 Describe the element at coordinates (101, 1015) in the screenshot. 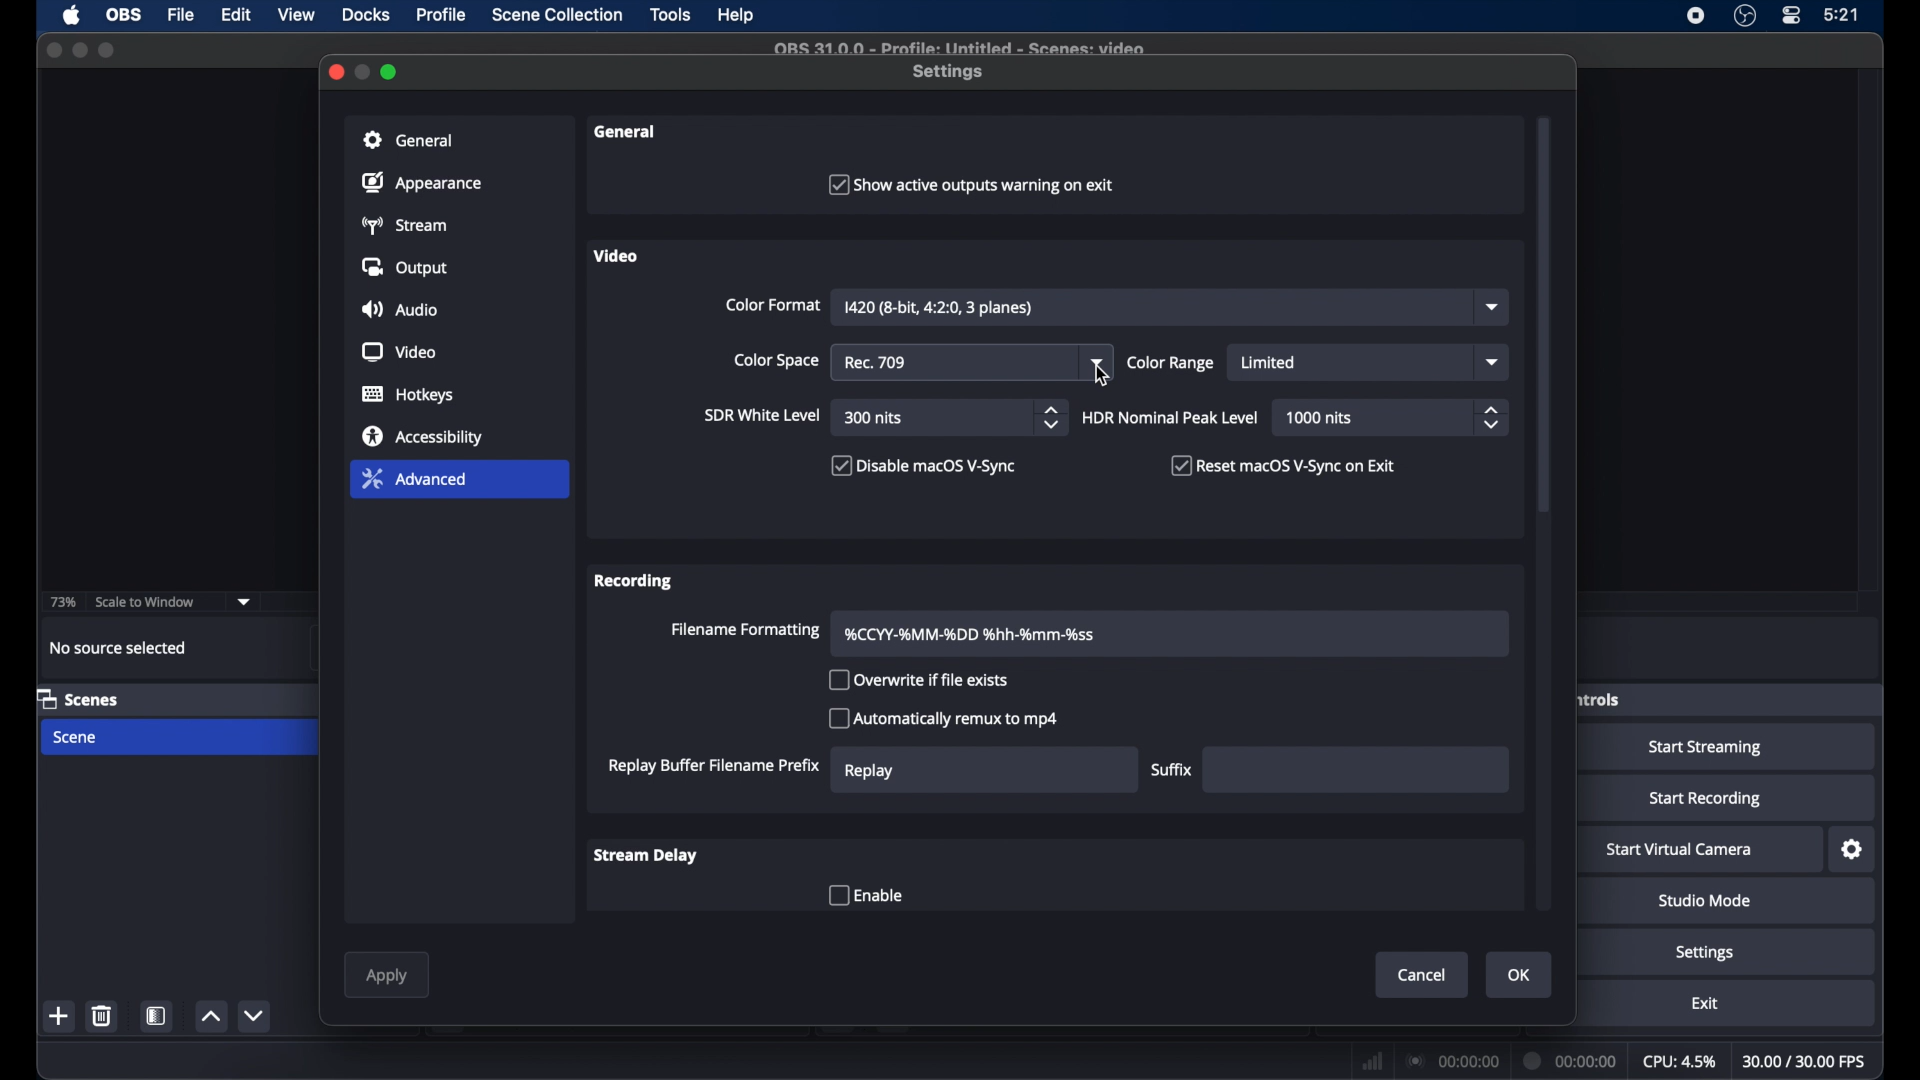

I see `delete` at that location.